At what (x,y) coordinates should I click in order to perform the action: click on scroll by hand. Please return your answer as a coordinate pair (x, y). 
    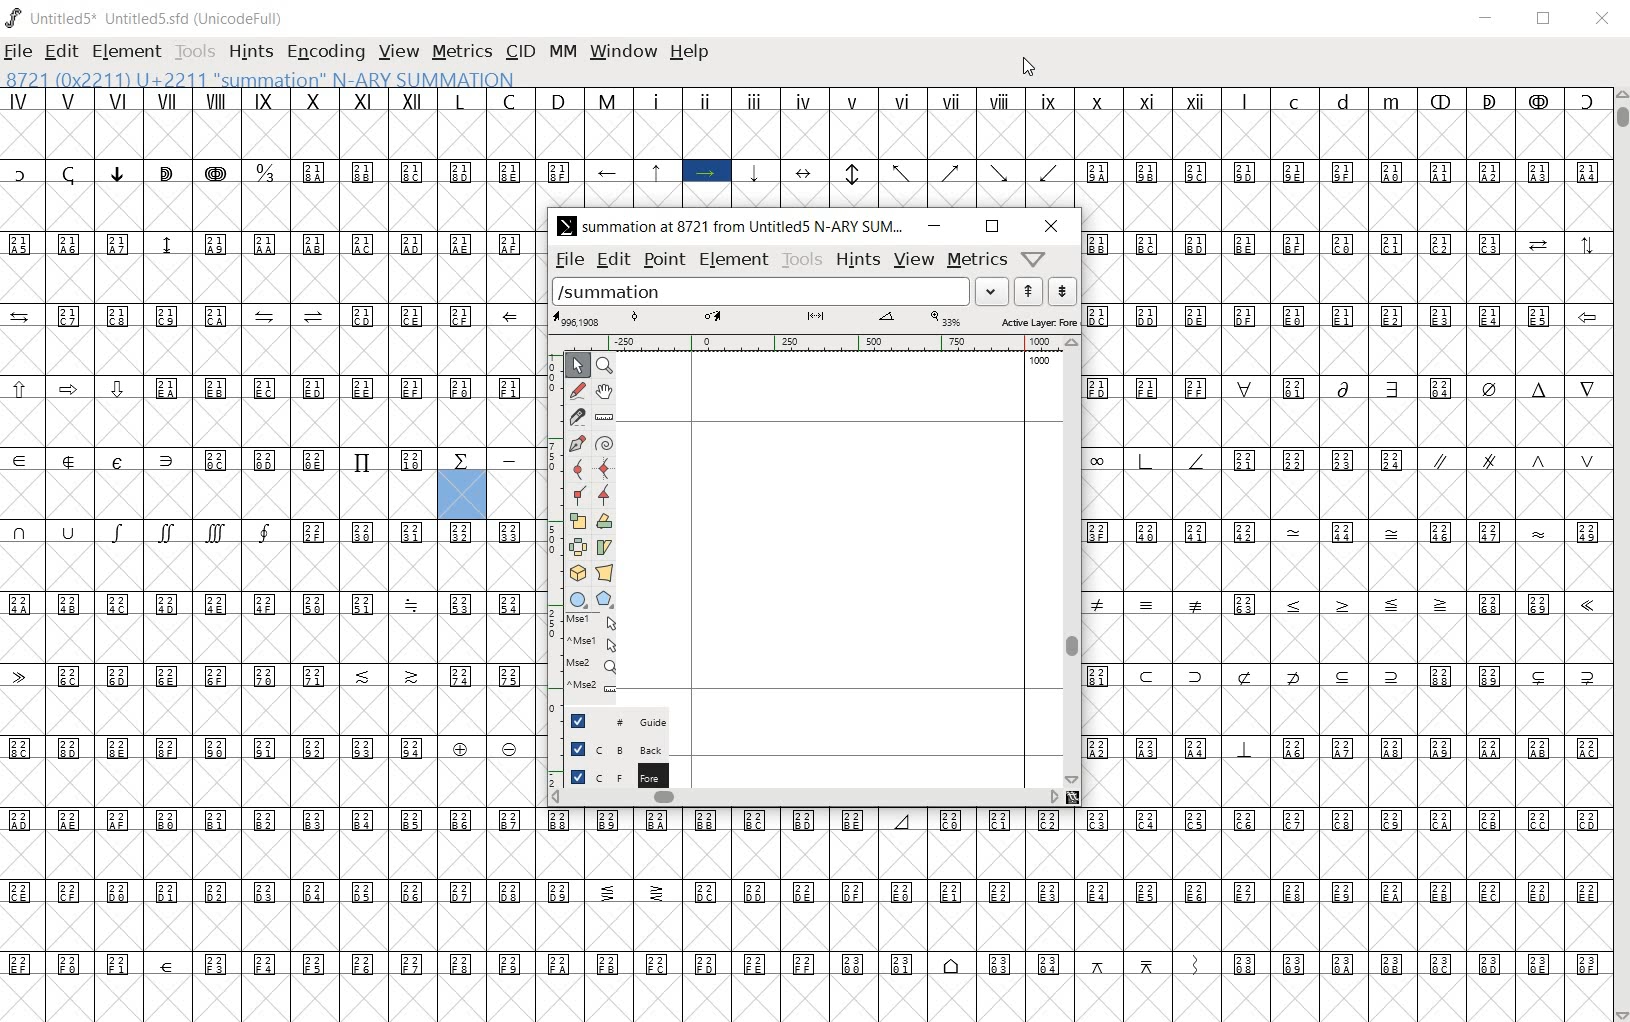
    Looking at the image, I should click on (605, 391).